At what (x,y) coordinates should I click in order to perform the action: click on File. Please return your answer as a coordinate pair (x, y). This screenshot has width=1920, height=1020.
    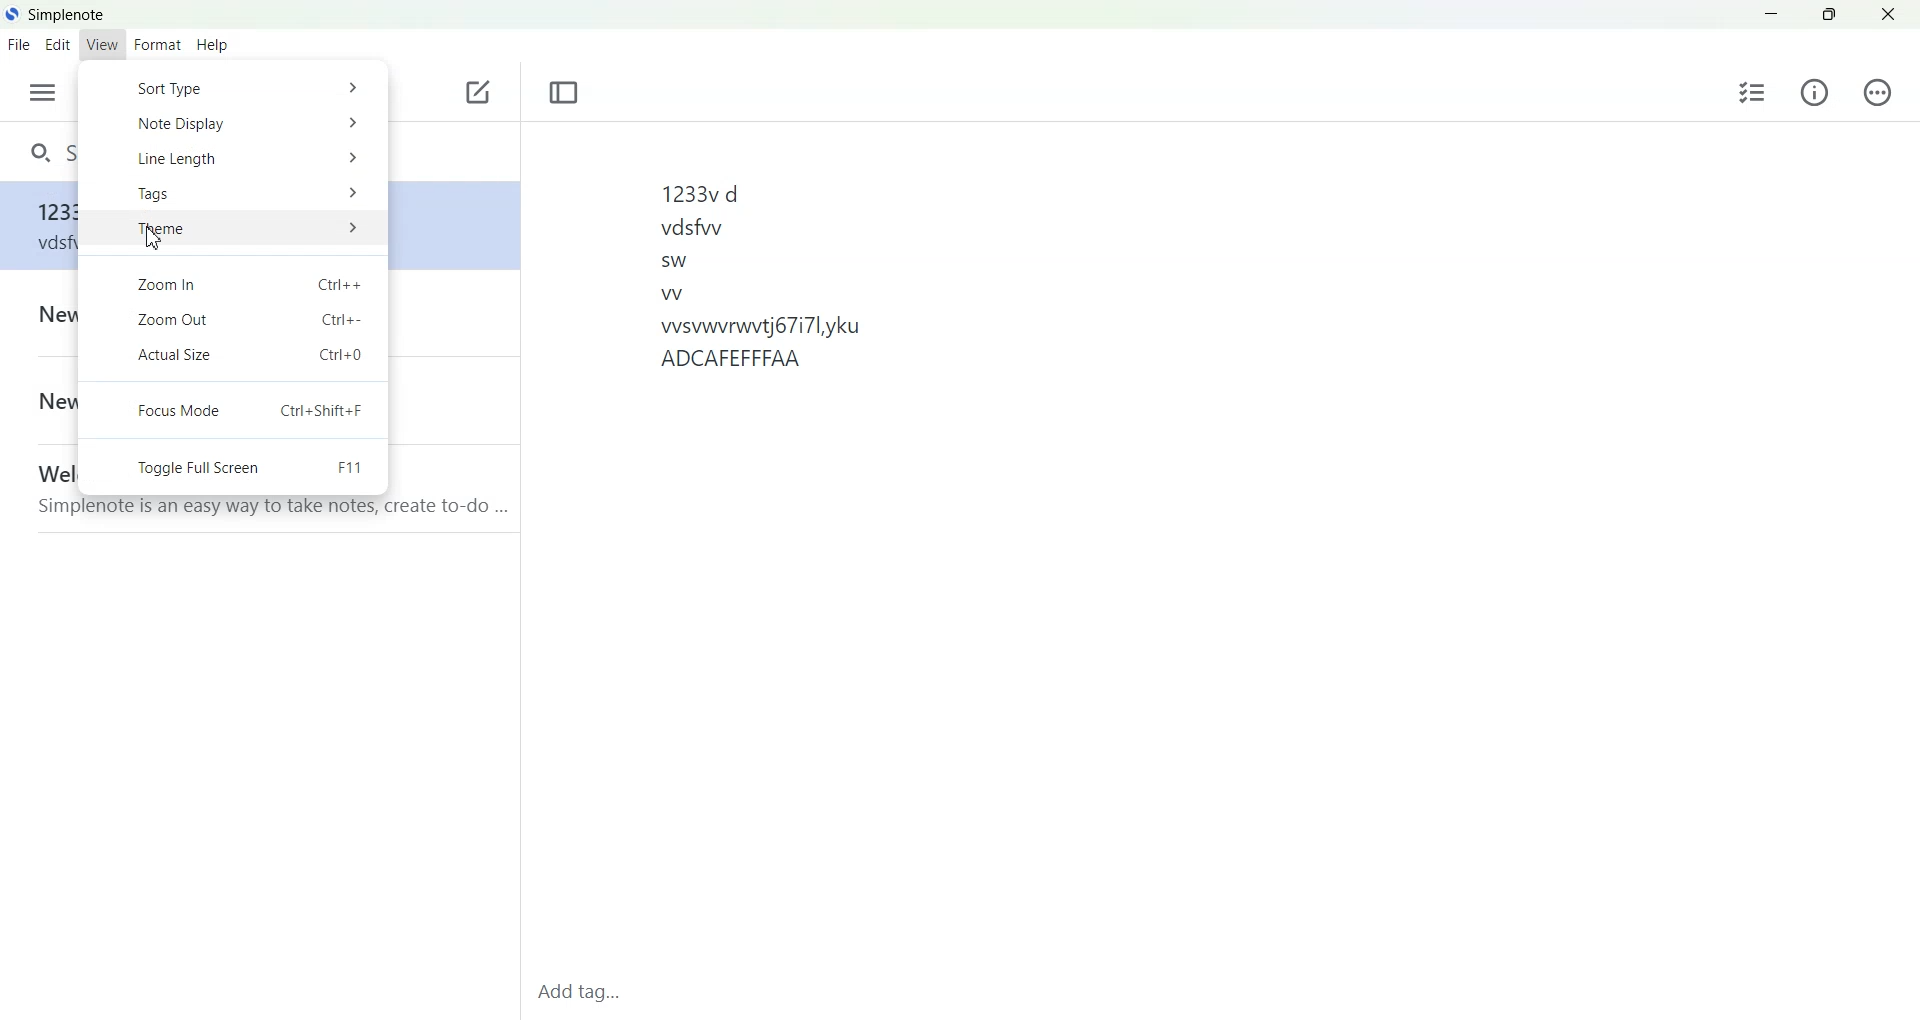
    Looking at the image, I should click on (18, 45).